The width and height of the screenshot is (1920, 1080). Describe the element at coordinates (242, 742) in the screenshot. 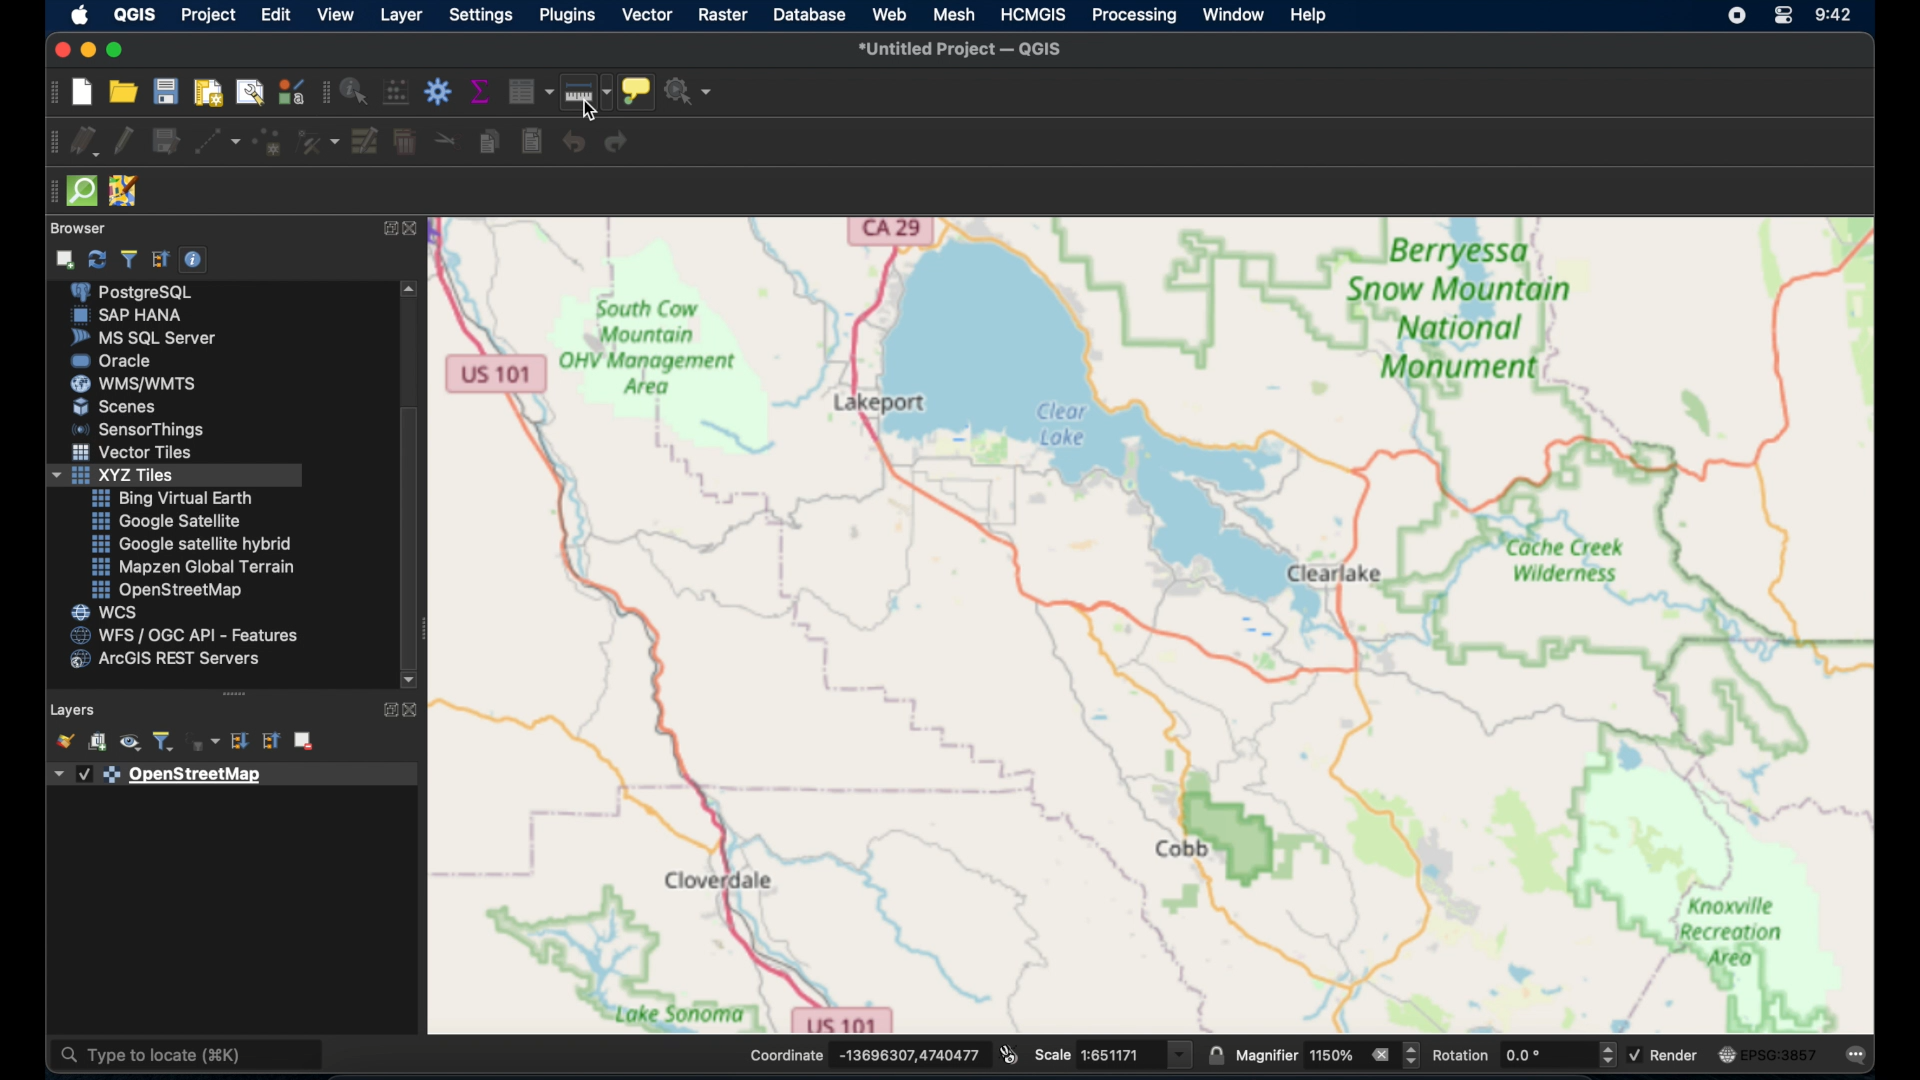

I see `expand all` at that location.